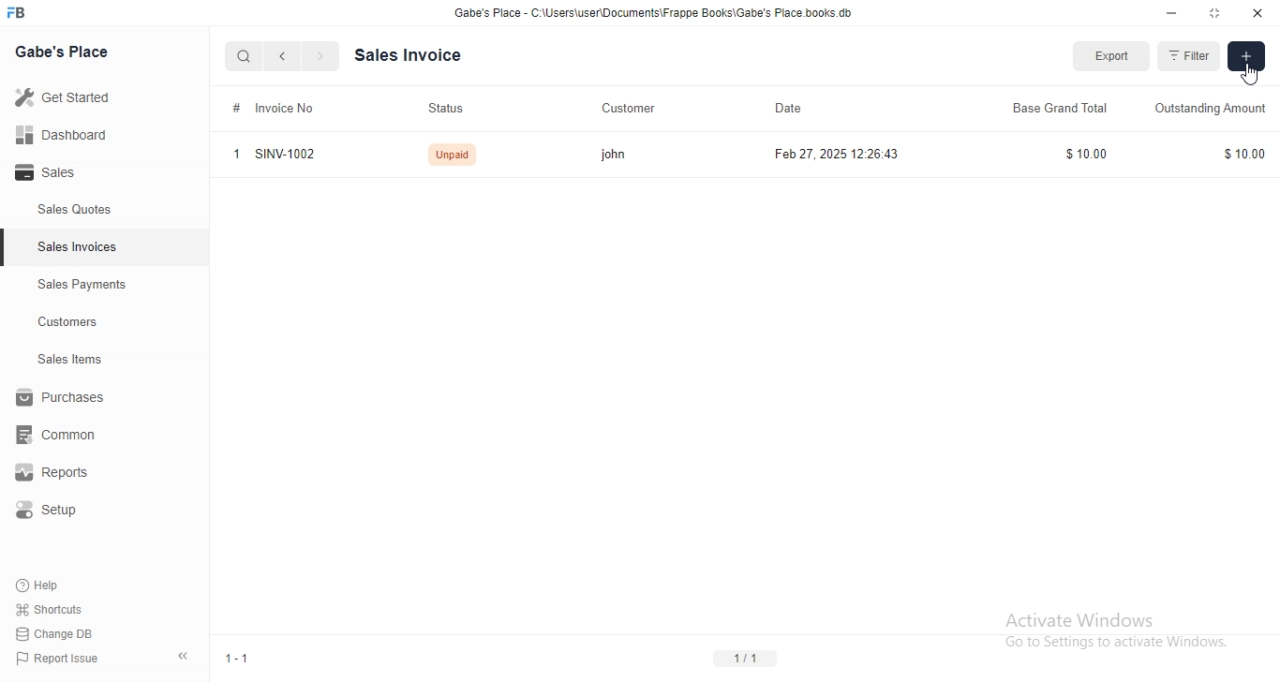 This screenshot has width=1280, height=682. What do you see at coordinates (57, 584) in the screenshot?
I see `Help` at bounding box center [57, 584].